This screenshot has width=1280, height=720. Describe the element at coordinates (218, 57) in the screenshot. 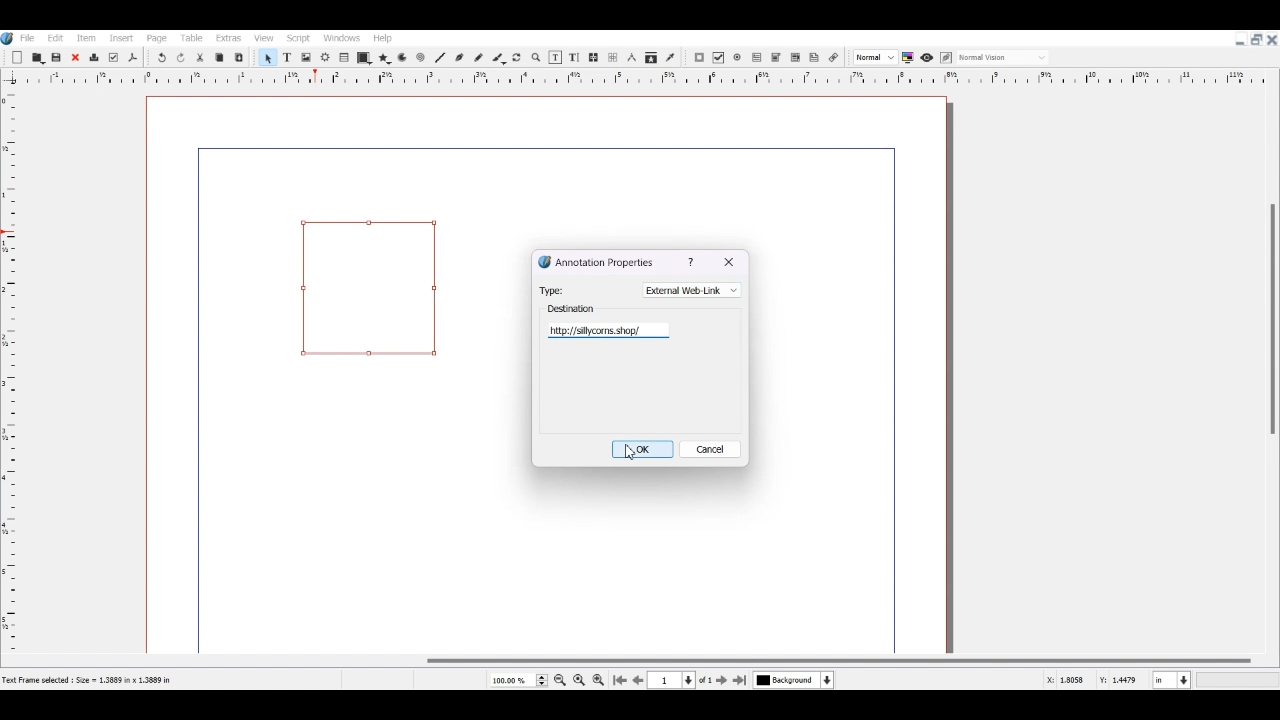

I see `Copy` at that location.